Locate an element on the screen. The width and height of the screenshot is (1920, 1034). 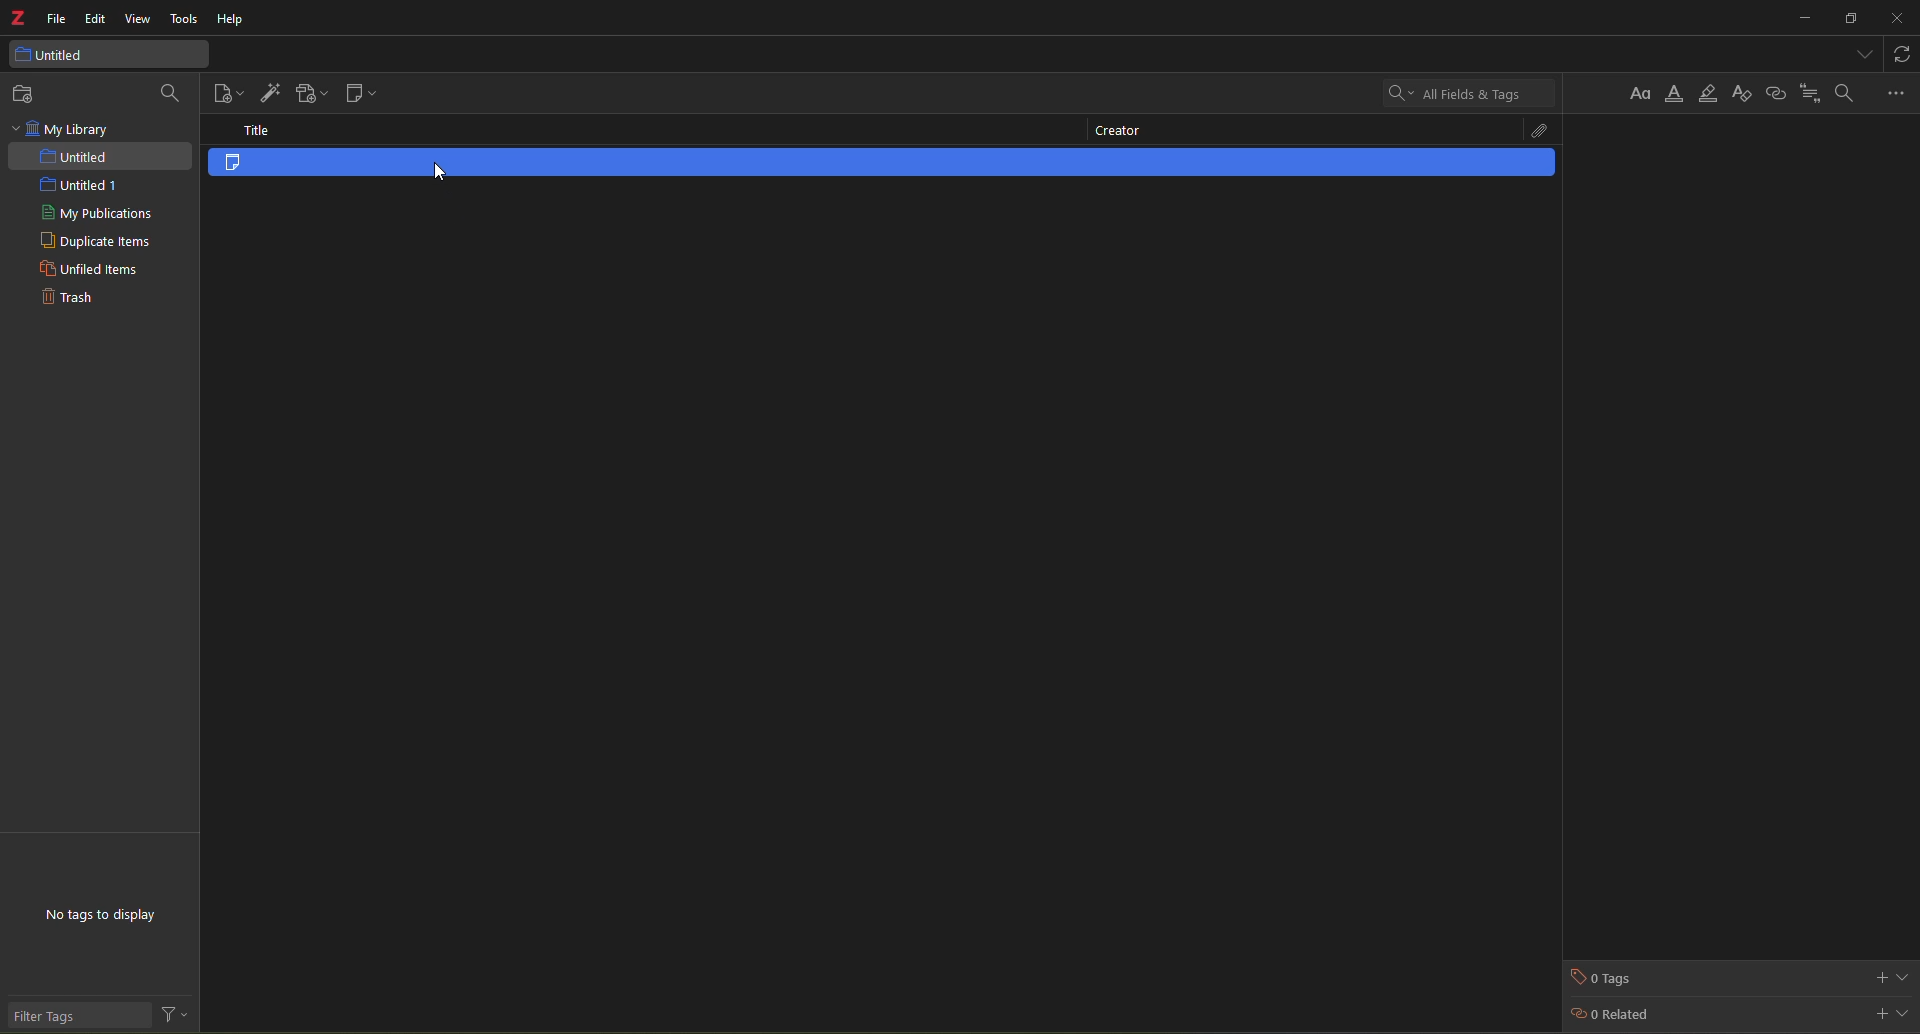
untitled is located at coordinates (53, 55).